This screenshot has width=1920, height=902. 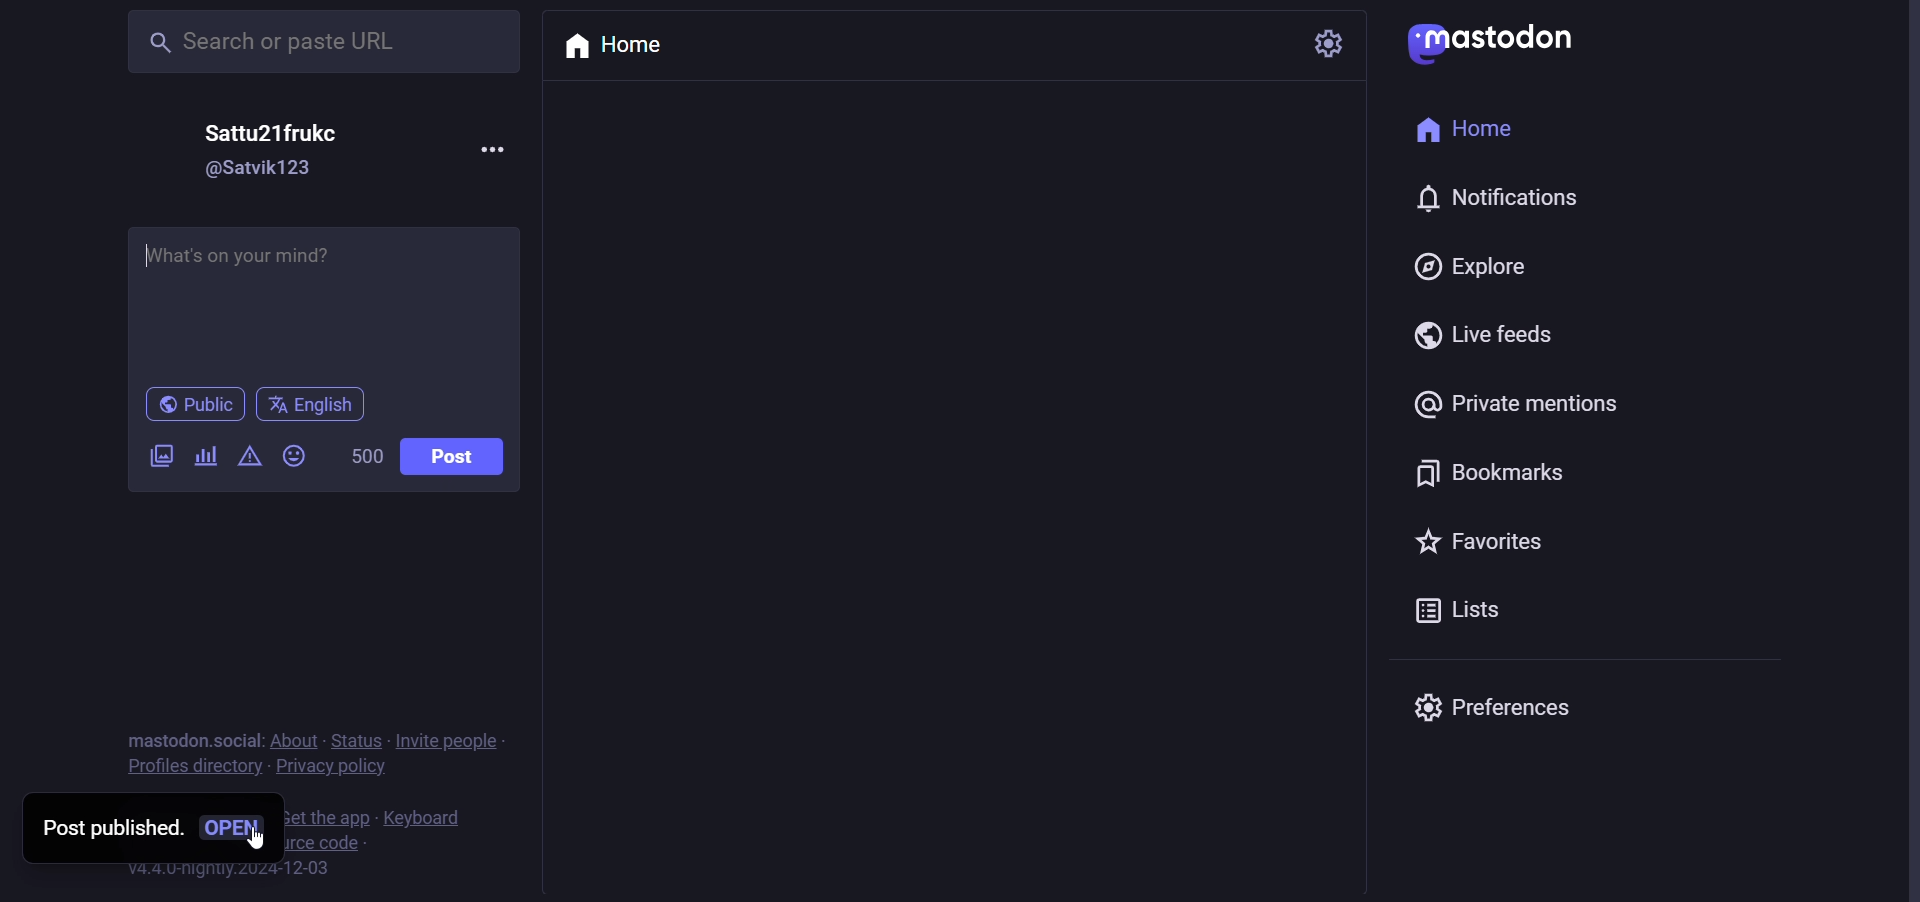 What do you see at coordinates (232, 872) in the screenshot?
I see `version` at bounding box center [232, 872].